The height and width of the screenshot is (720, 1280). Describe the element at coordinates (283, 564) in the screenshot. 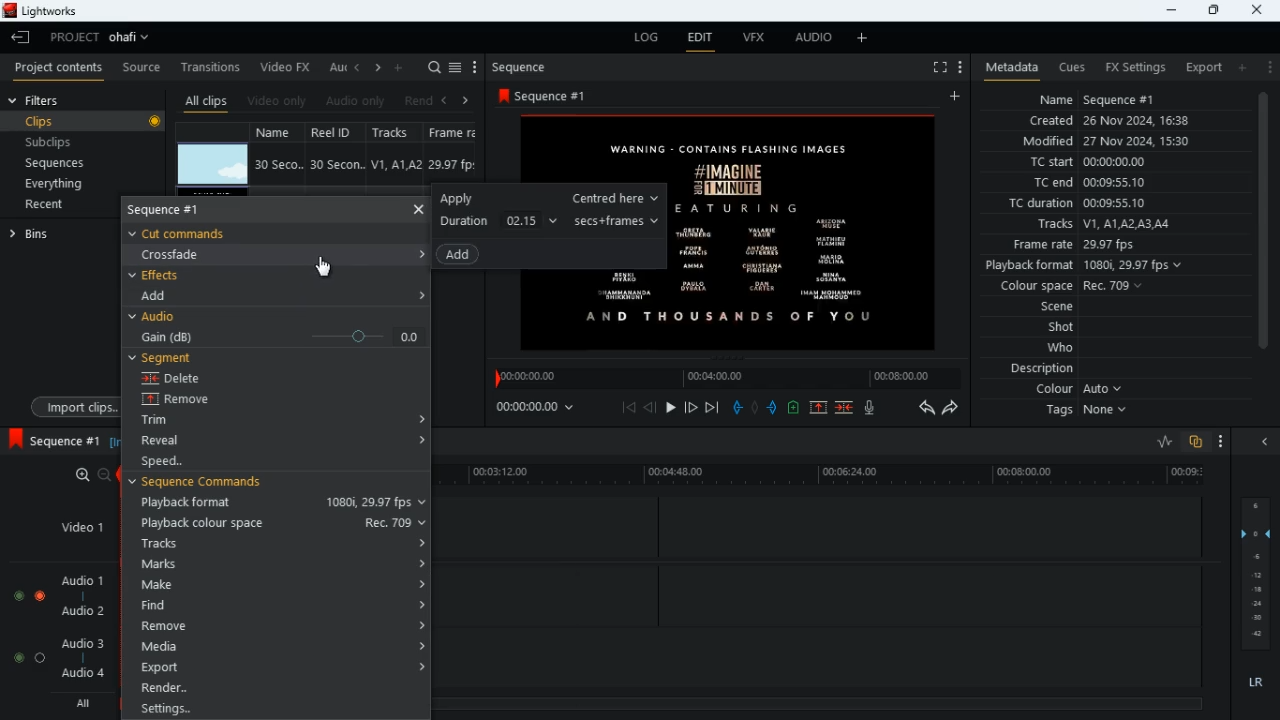

I see `marks` at that location.